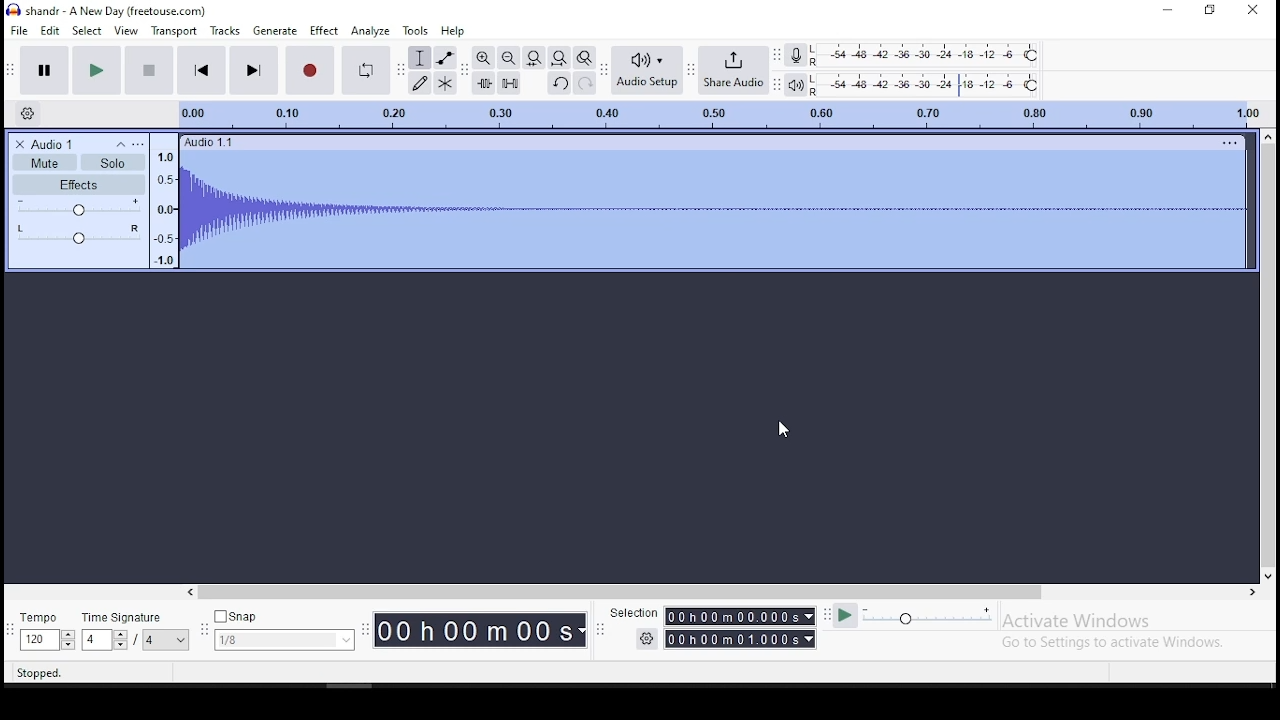 This screenshot has height=720, width=1280. Describe the element at coordinates (96, 69) in the screenshot. I see `play` at that location.